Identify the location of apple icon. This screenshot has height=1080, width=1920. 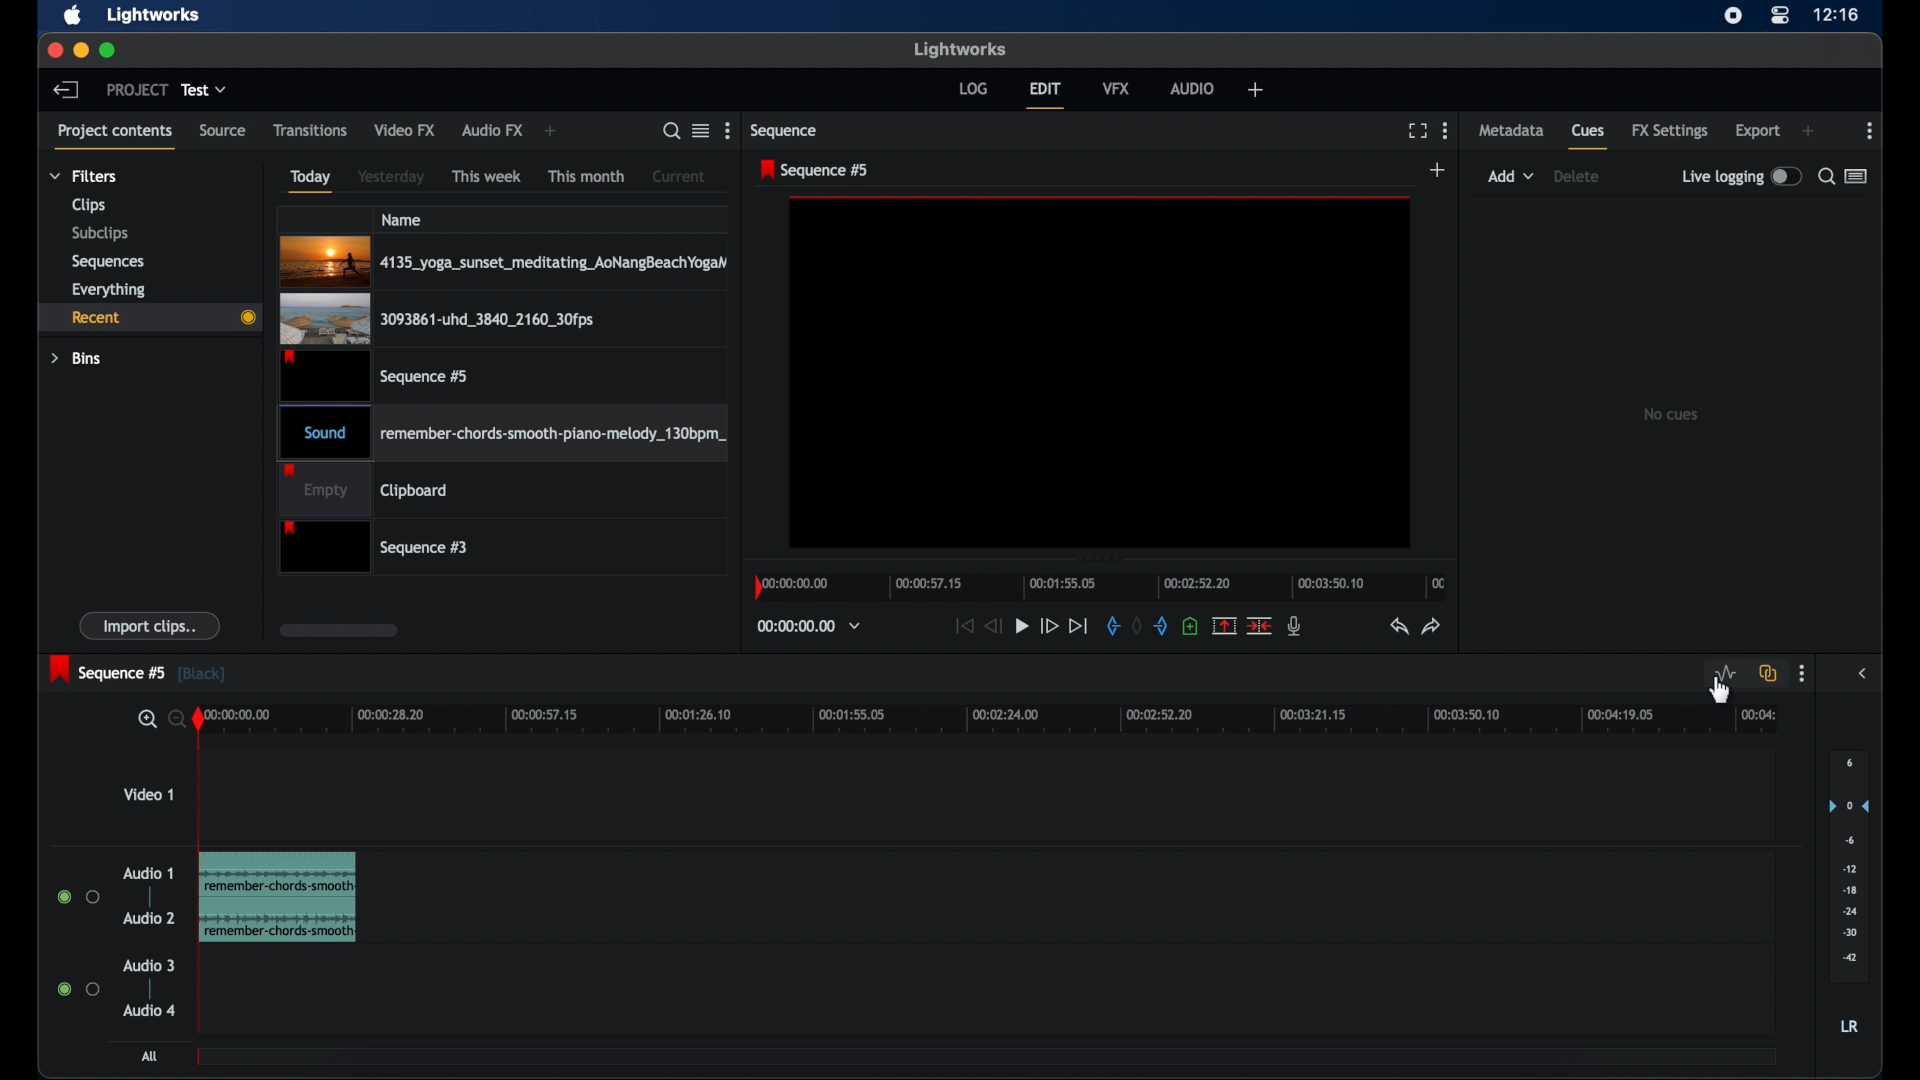
(73, 16).